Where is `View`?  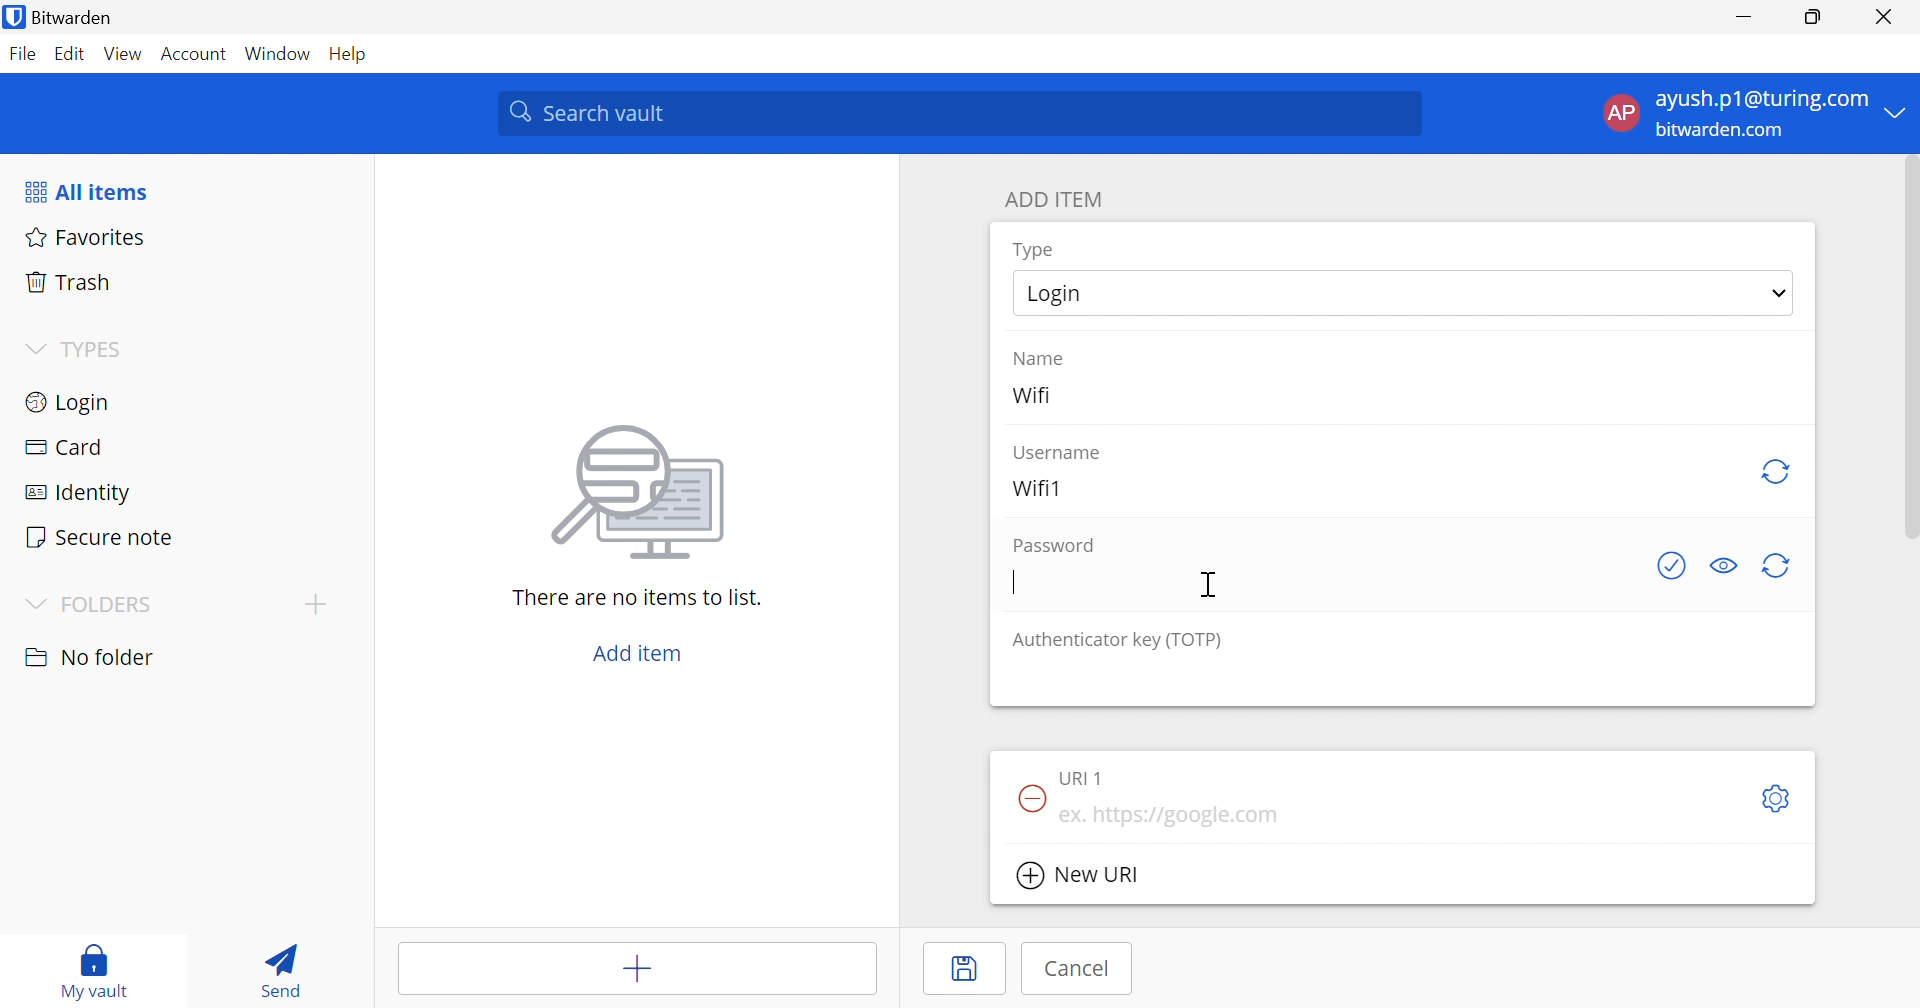 View is located at coordinates (122, 53).